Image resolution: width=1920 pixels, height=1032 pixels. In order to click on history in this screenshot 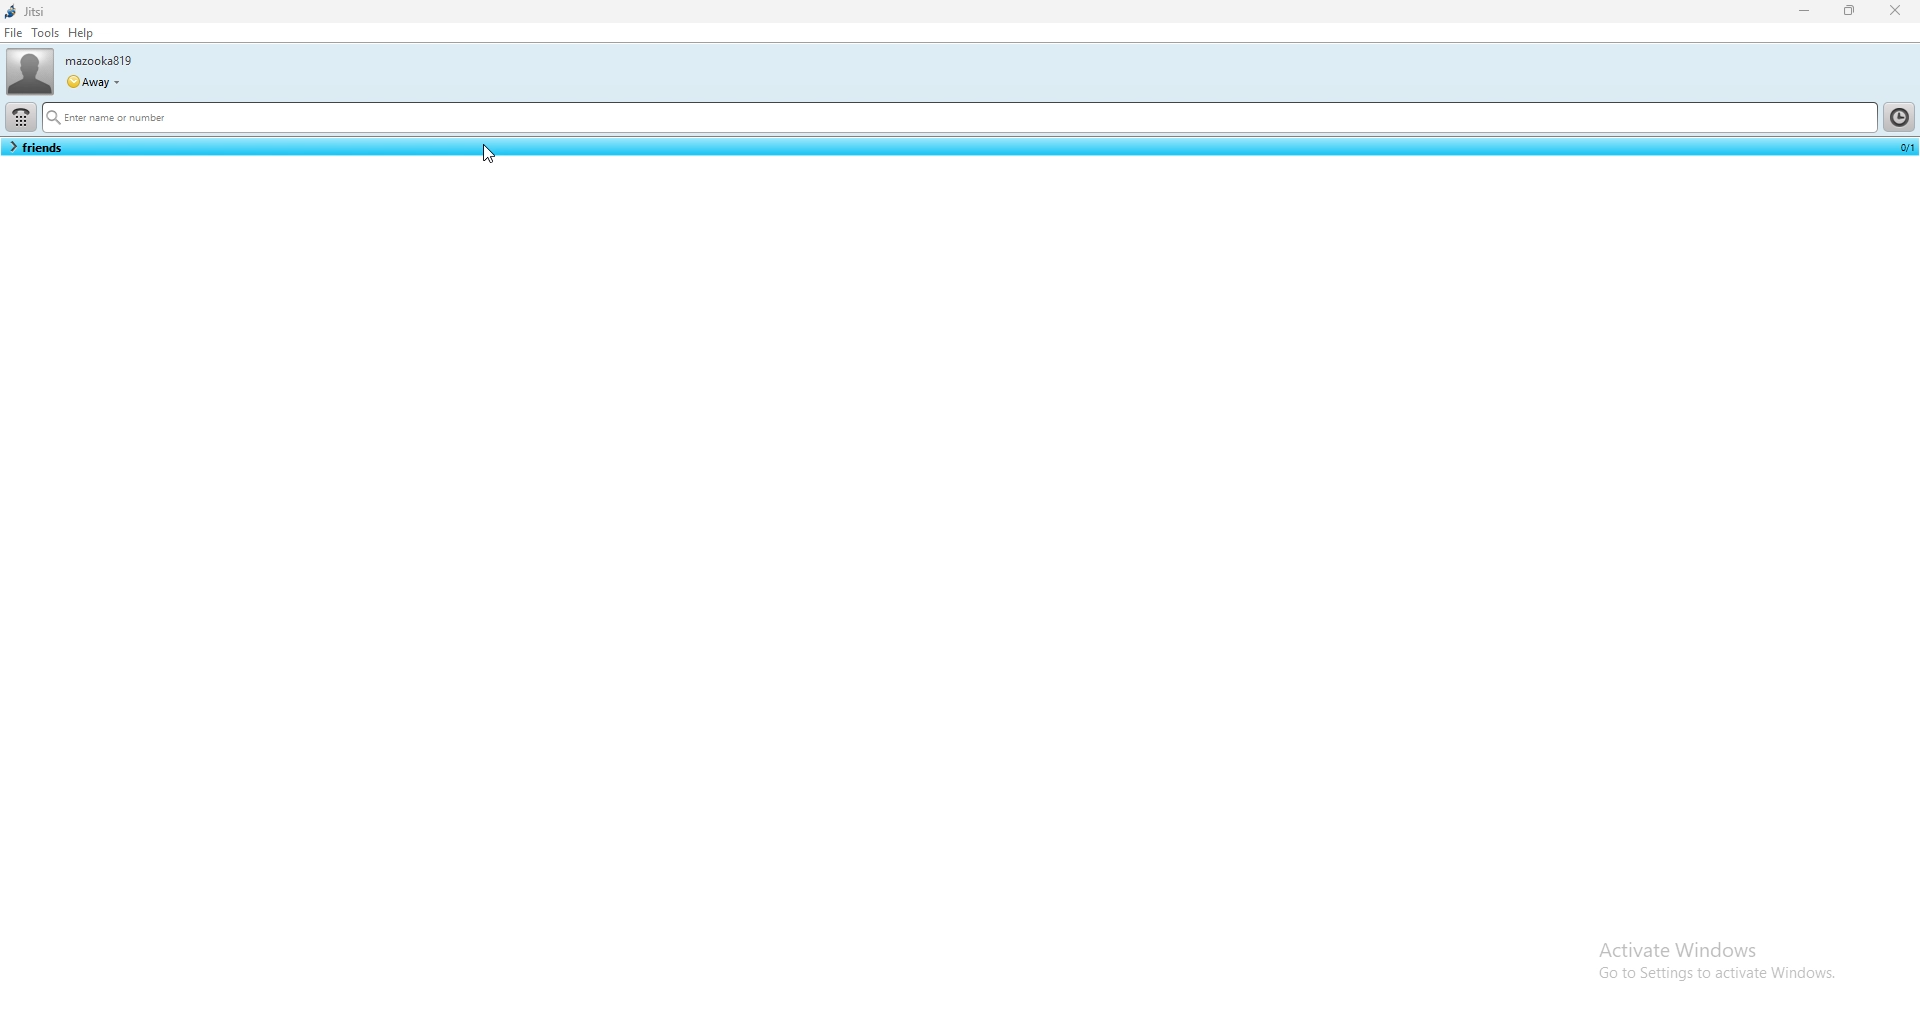, I will do `click(1899, 117)`.